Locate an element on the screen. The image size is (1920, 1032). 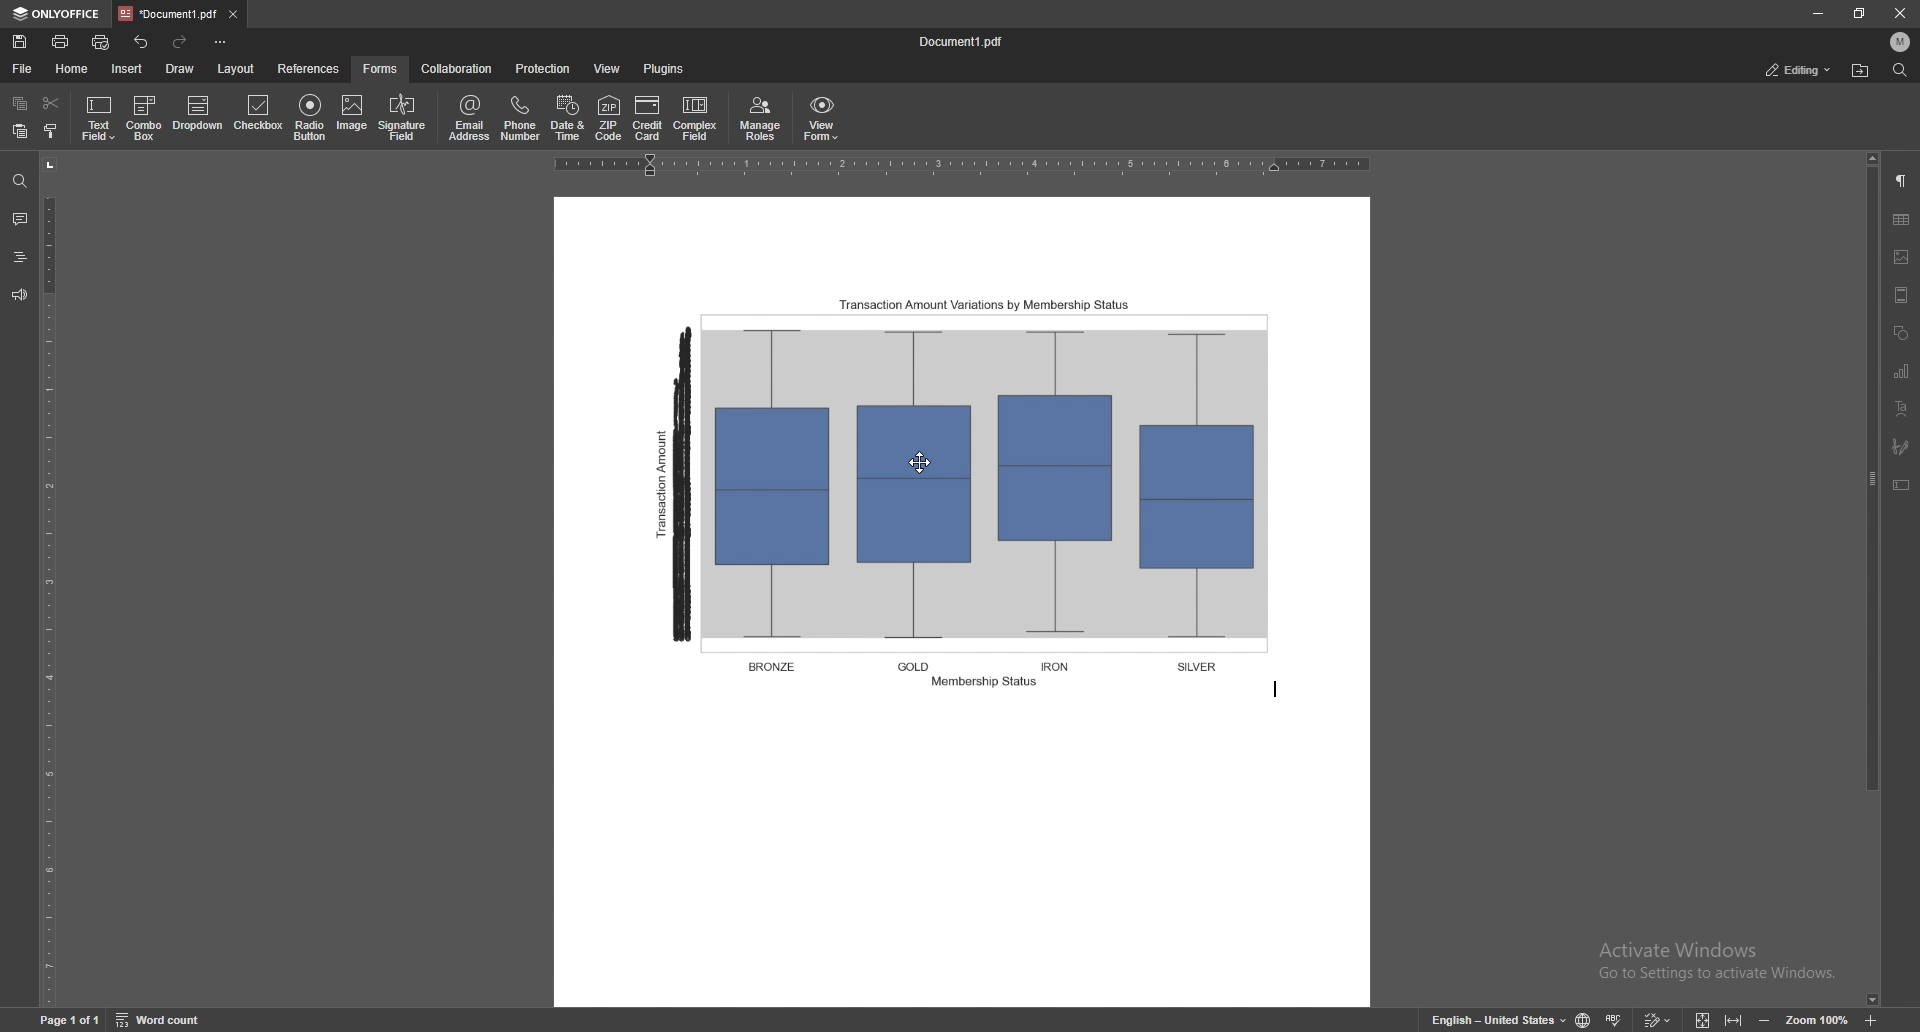
page is located at coordinates (68, 1018).